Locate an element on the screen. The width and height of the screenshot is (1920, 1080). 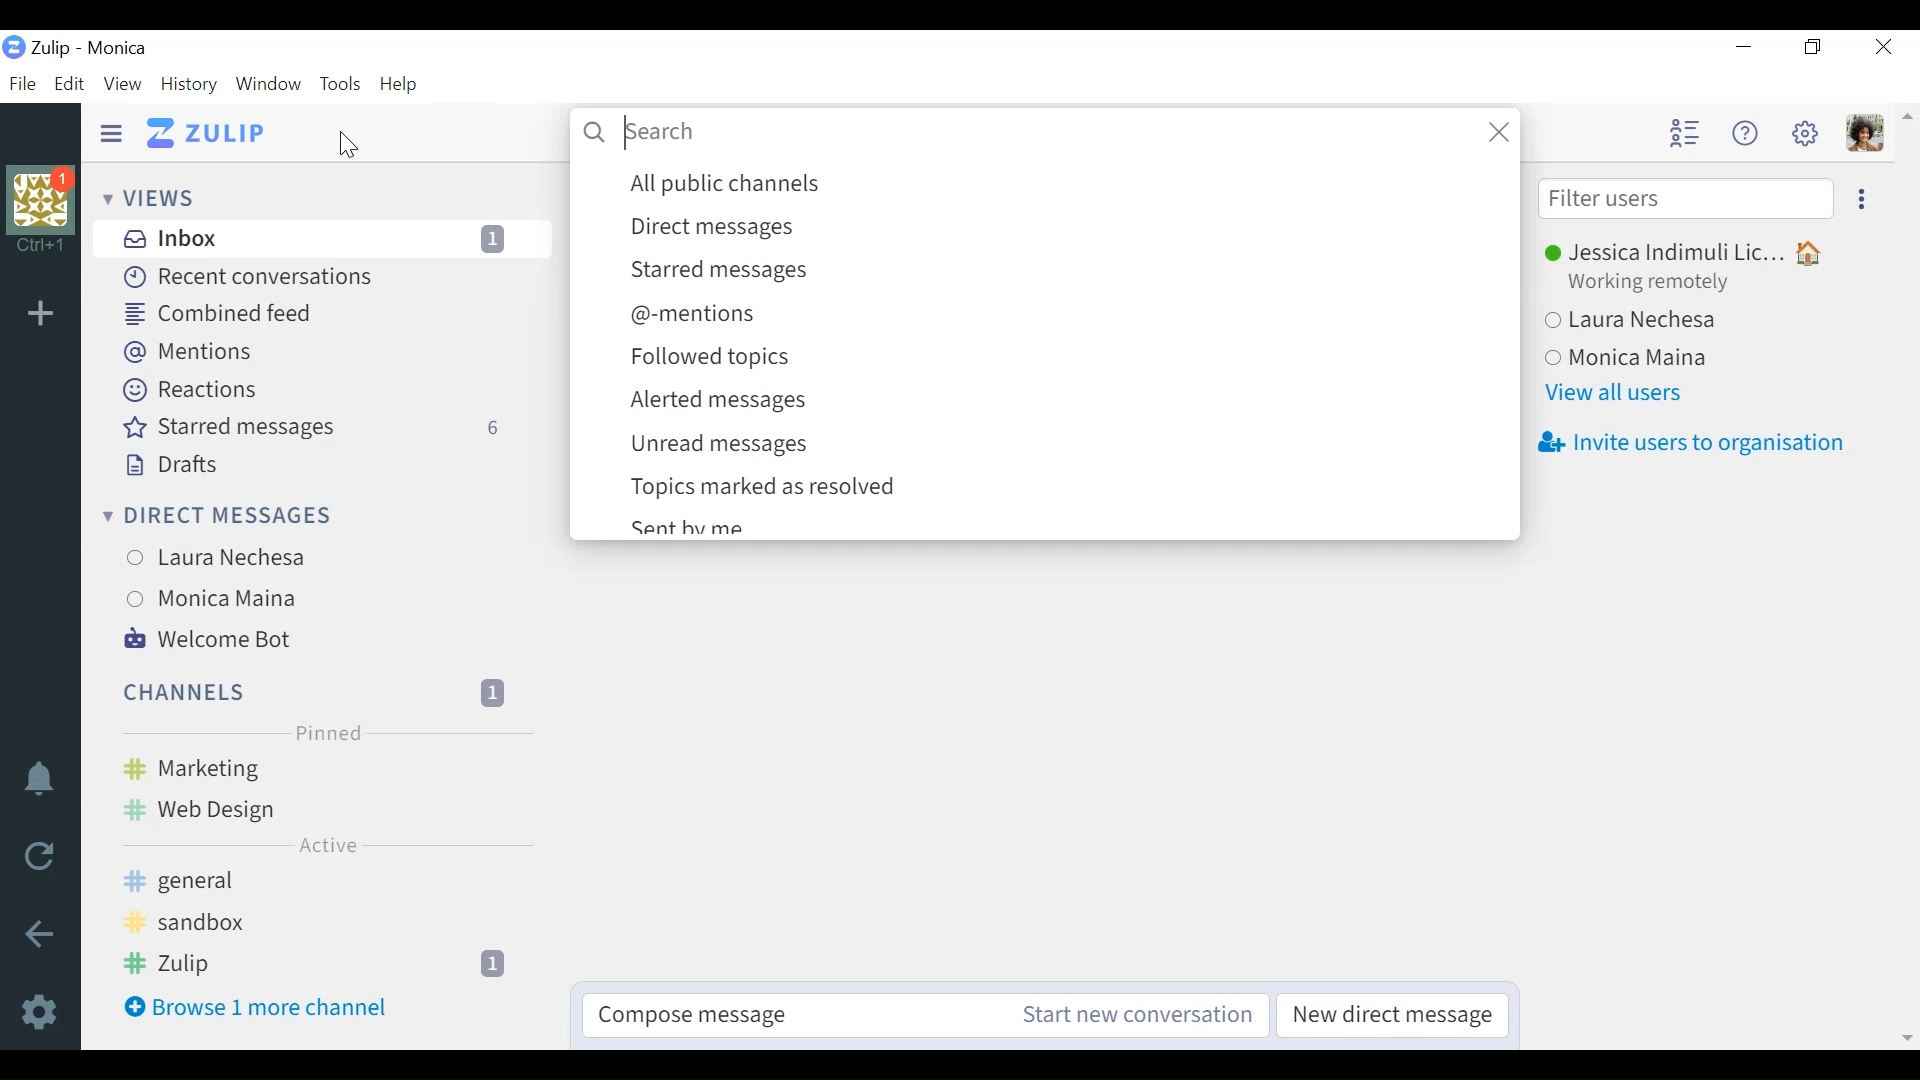
Channel is located at coordinates (325, 886).